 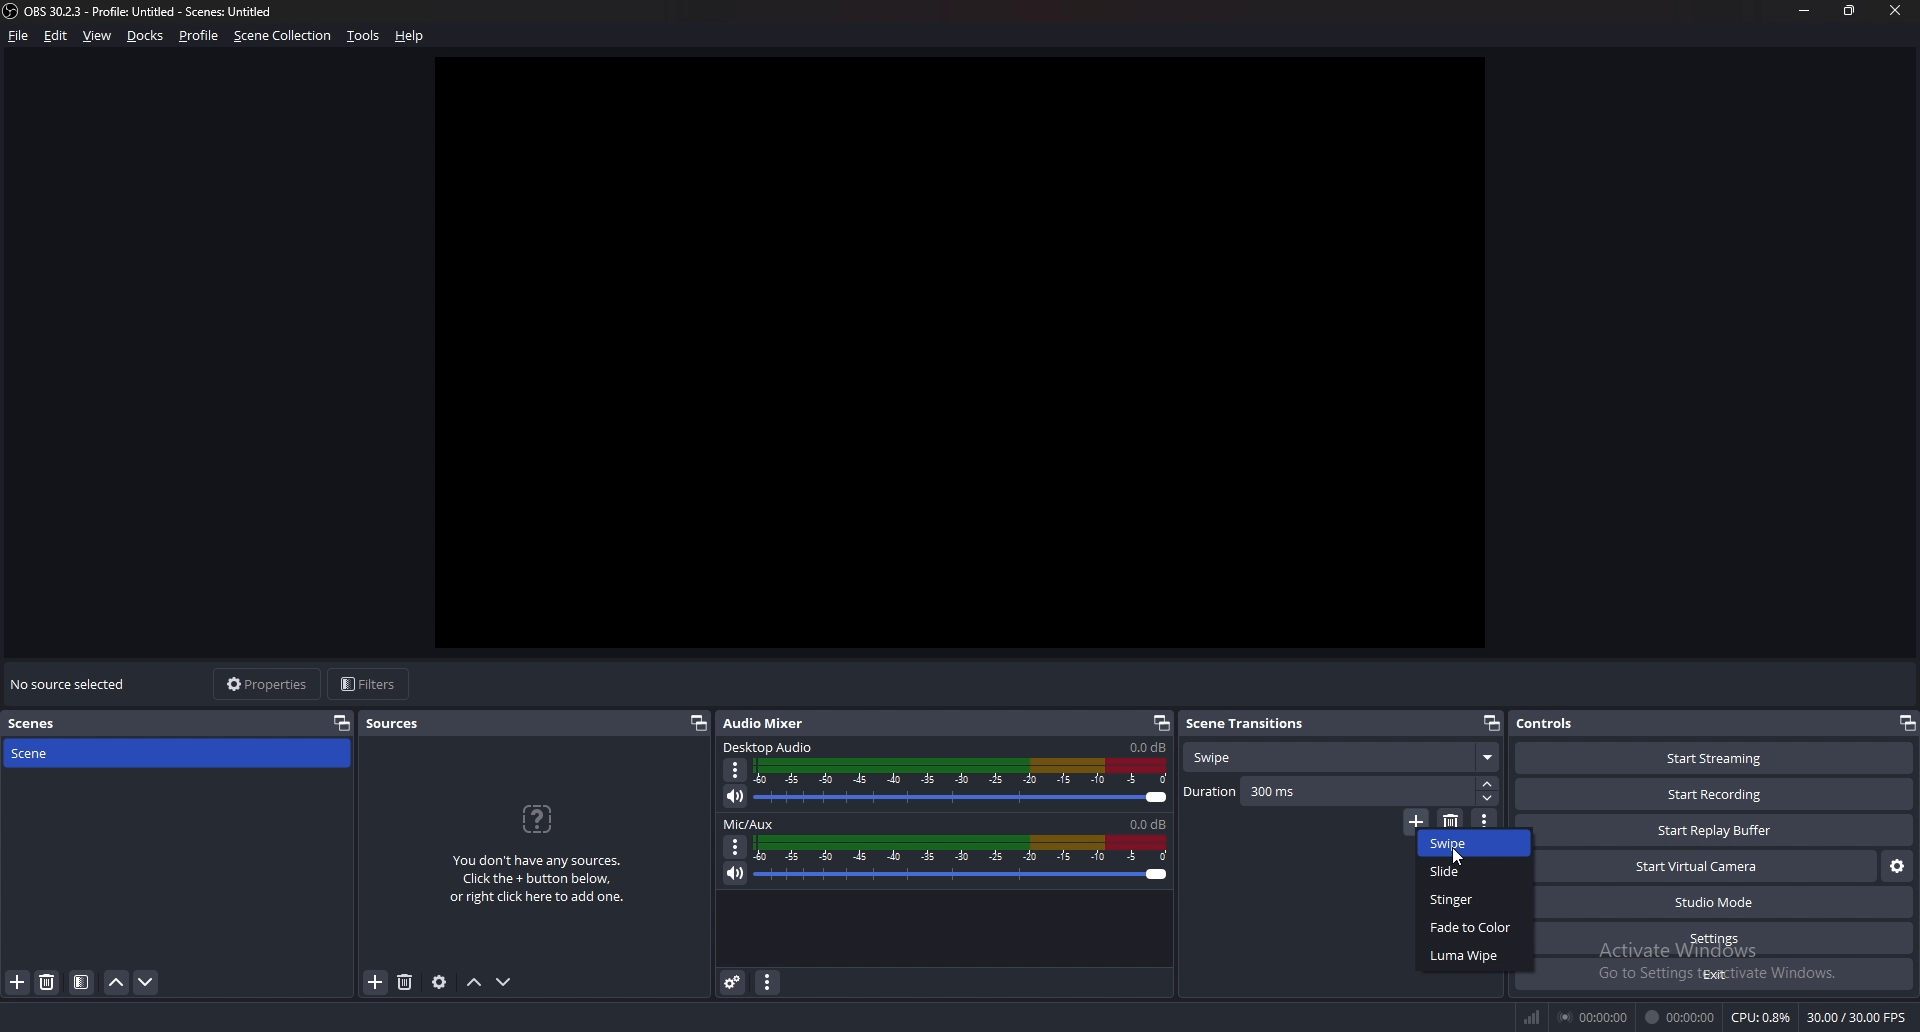 What do you see at coordinates (68, 724) in the screenshot?
I see `scenes` at bounding box center [68, 724].